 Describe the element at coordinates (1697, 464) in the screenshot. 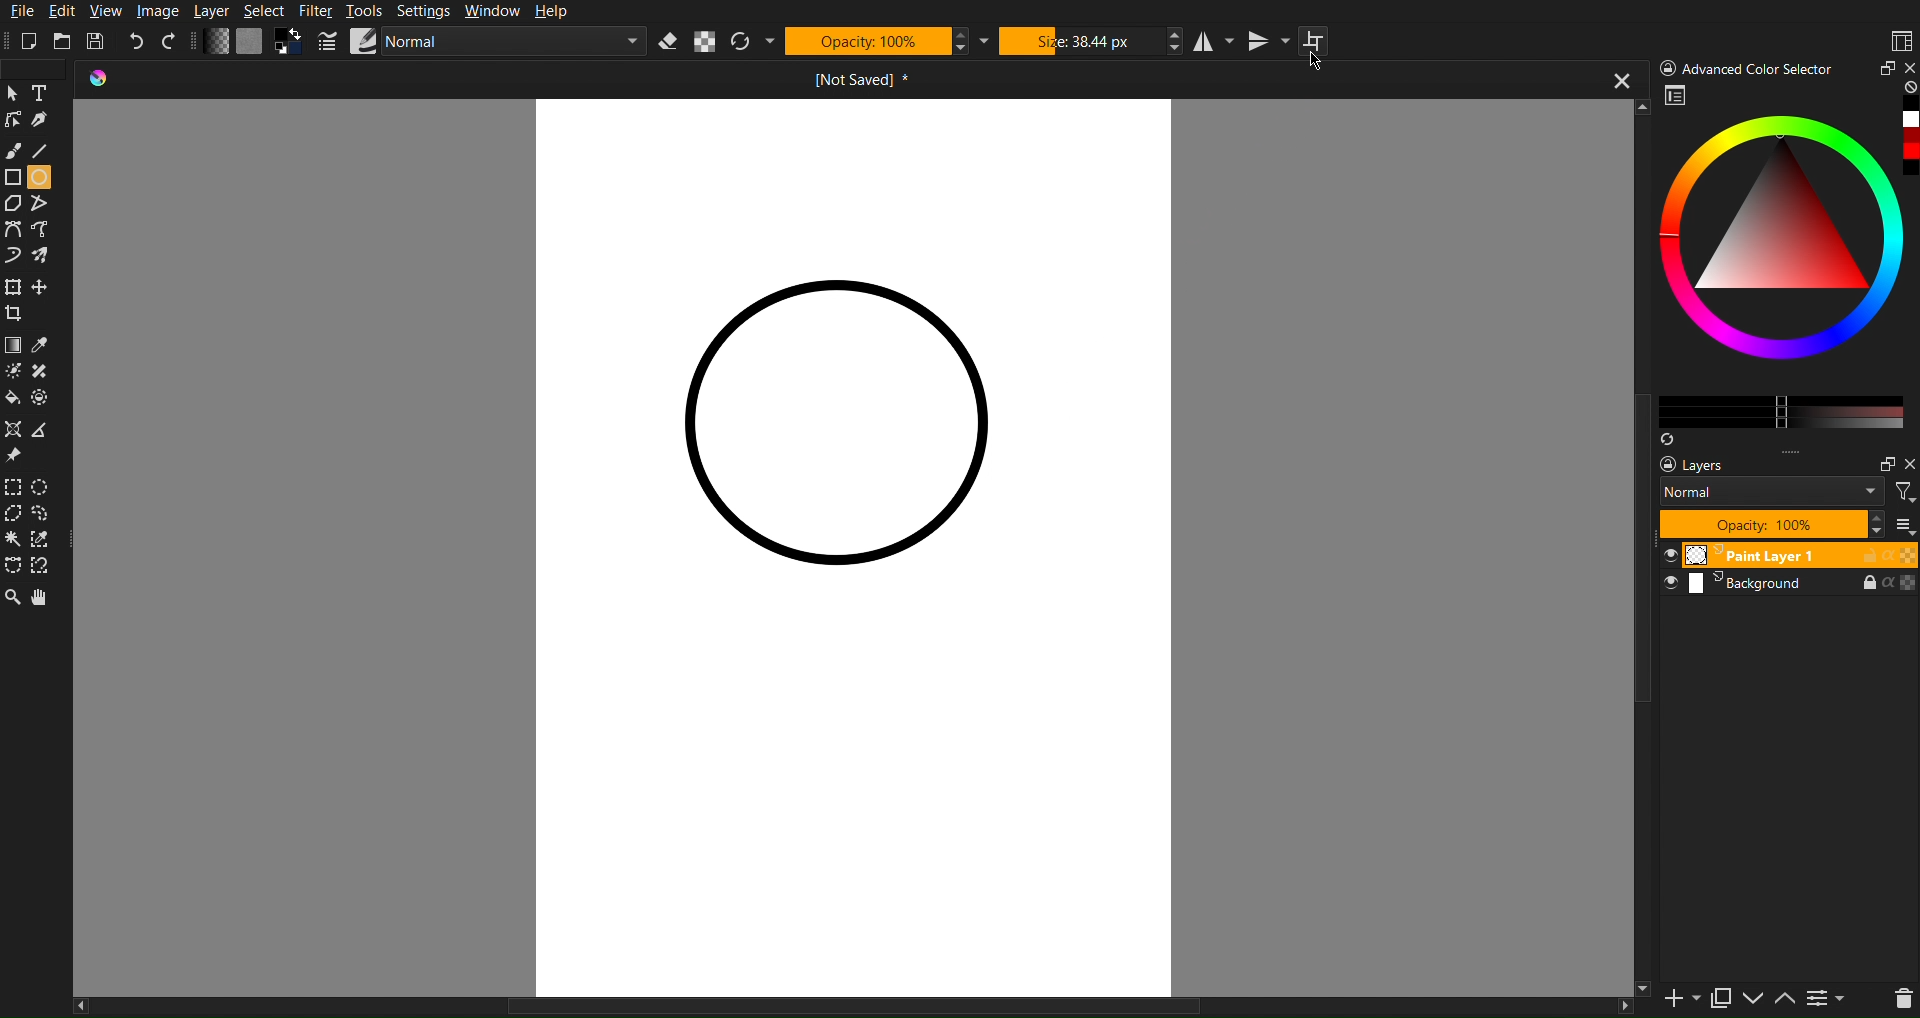

I see `Layers` at that location.